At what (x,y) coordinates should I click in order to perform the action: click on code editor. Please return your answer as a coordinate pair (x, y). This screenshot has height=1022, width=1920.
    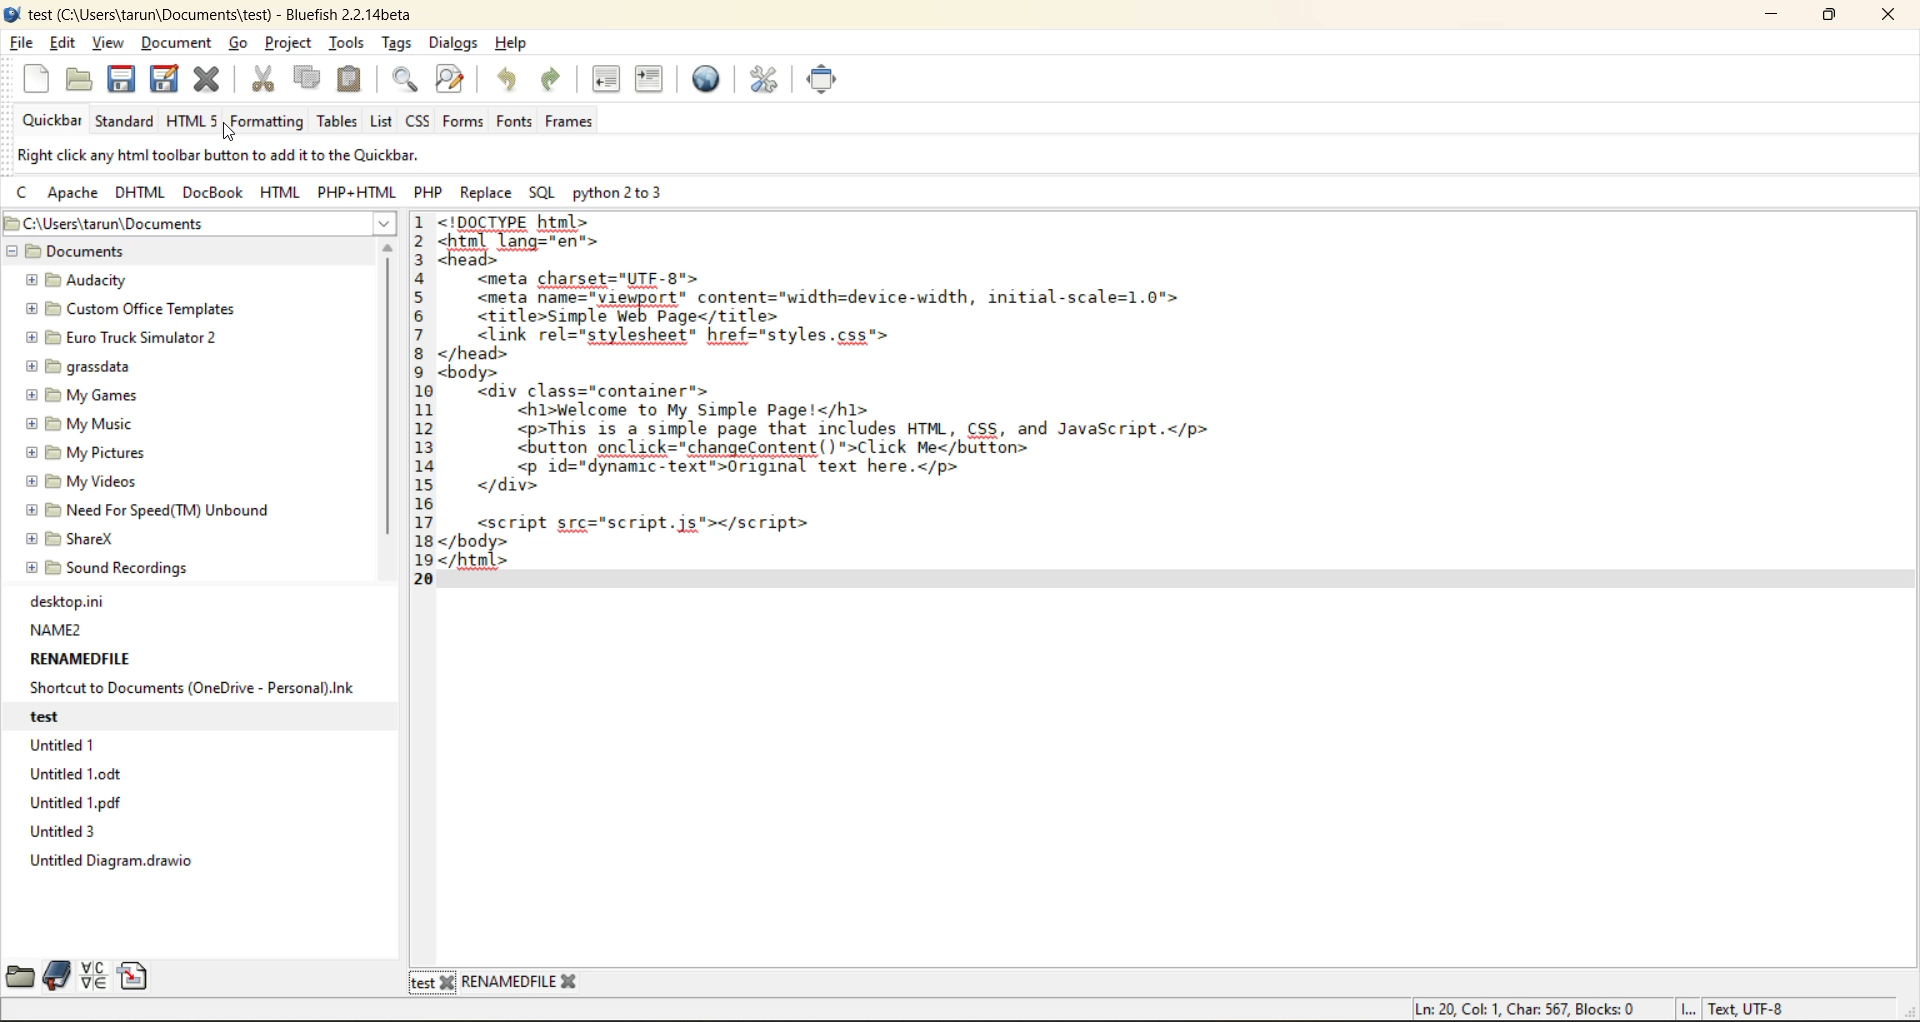
    Looking at the image, I should click on (927, 407).